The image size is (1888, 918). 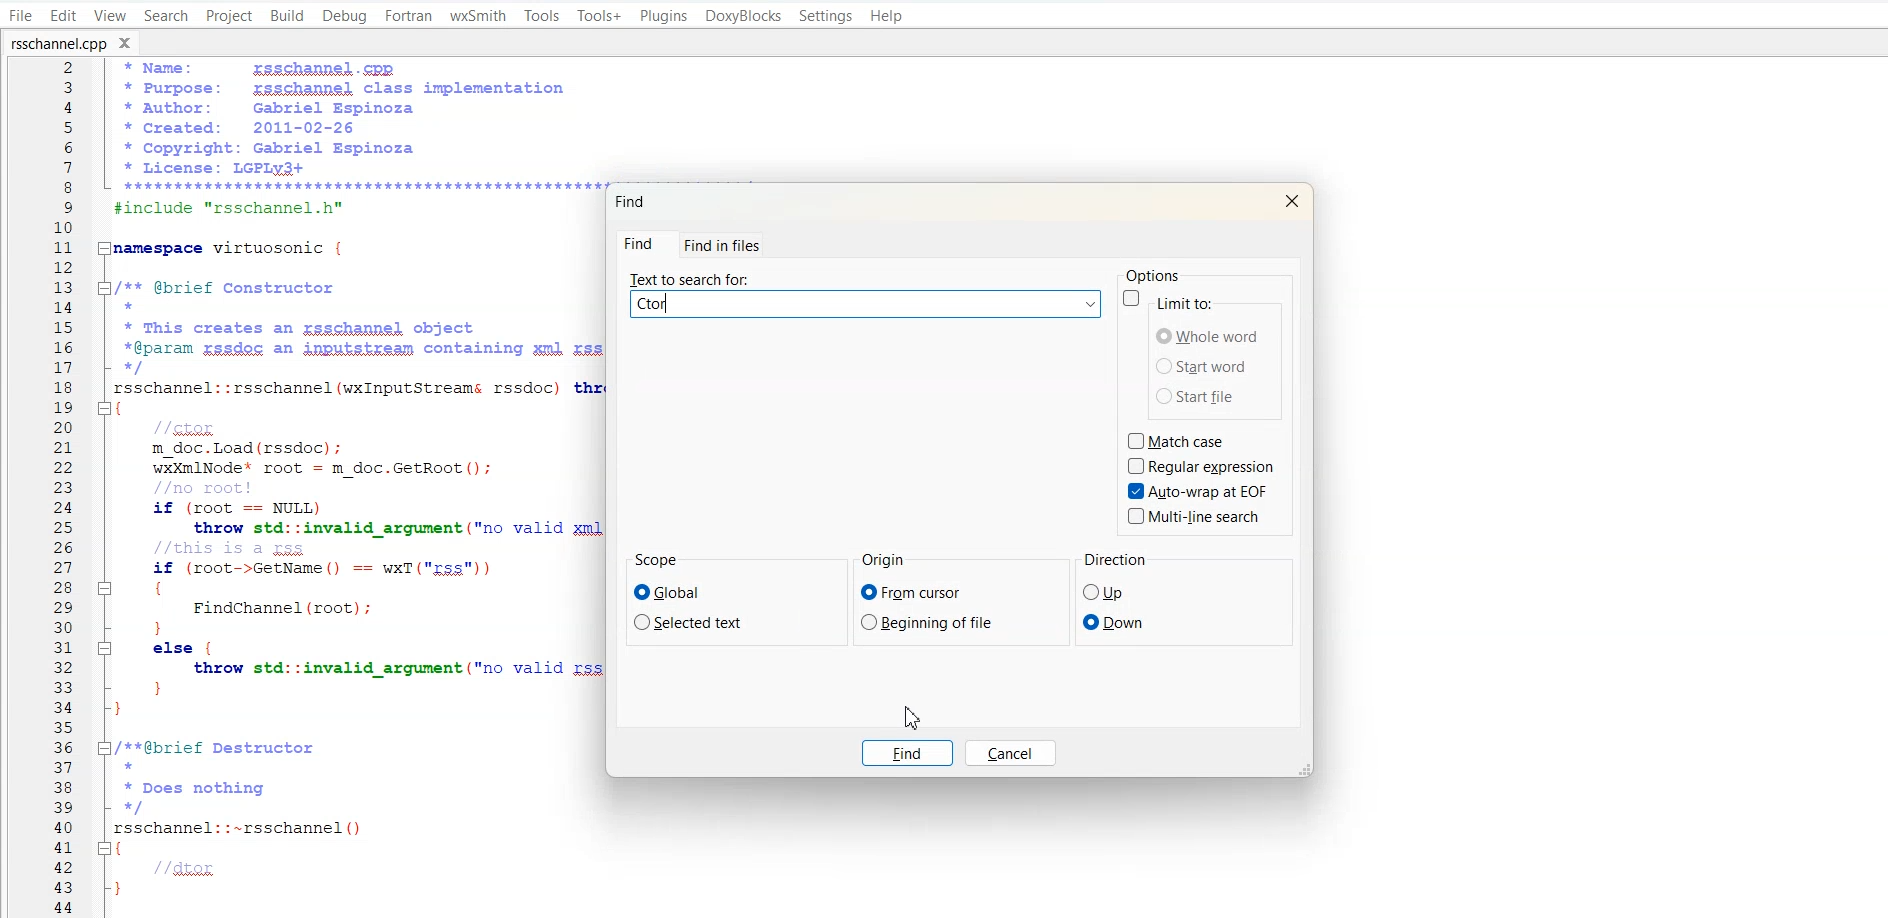 What do you see at coordinates (1151, 275) in the screenshot?
I see `Options` at bounding box center [1151, 275].